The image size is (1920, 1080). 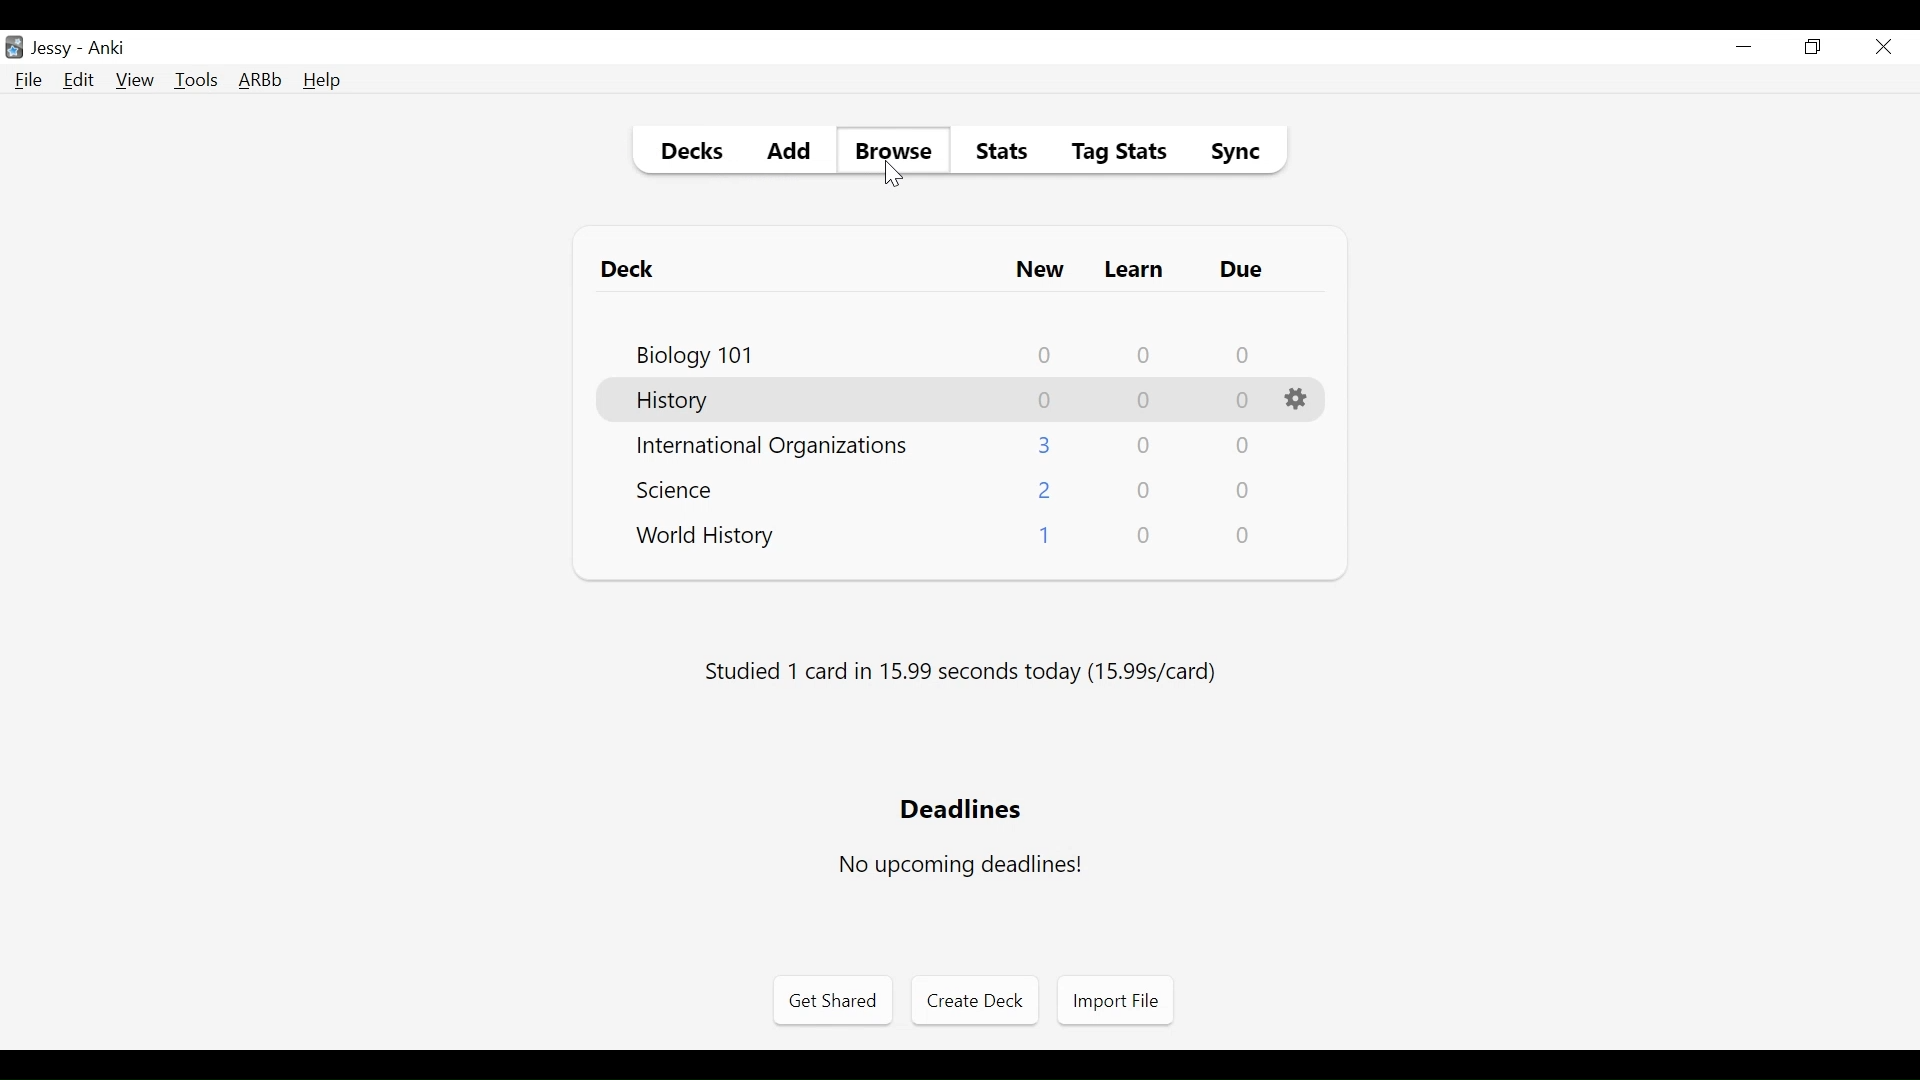 I want to click on Learn Card Count, so click(x=1147, y=535).